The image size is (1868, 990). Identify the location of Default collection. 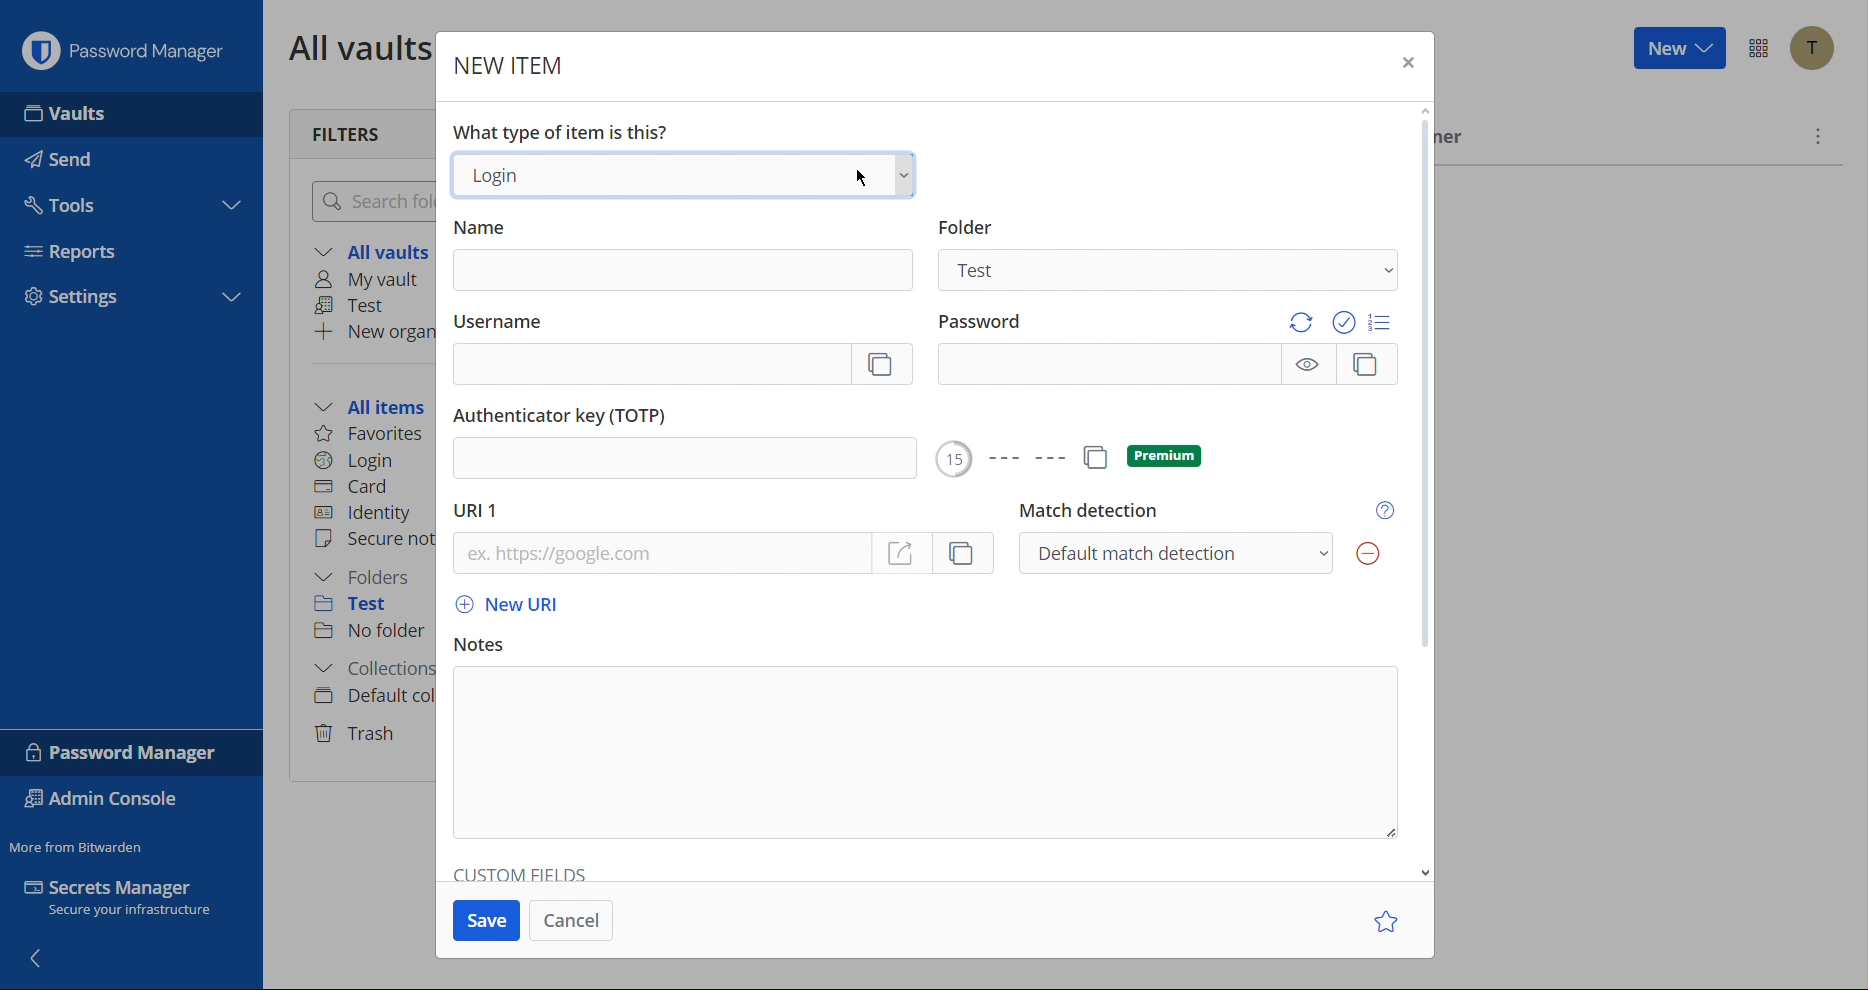
(374, 696).